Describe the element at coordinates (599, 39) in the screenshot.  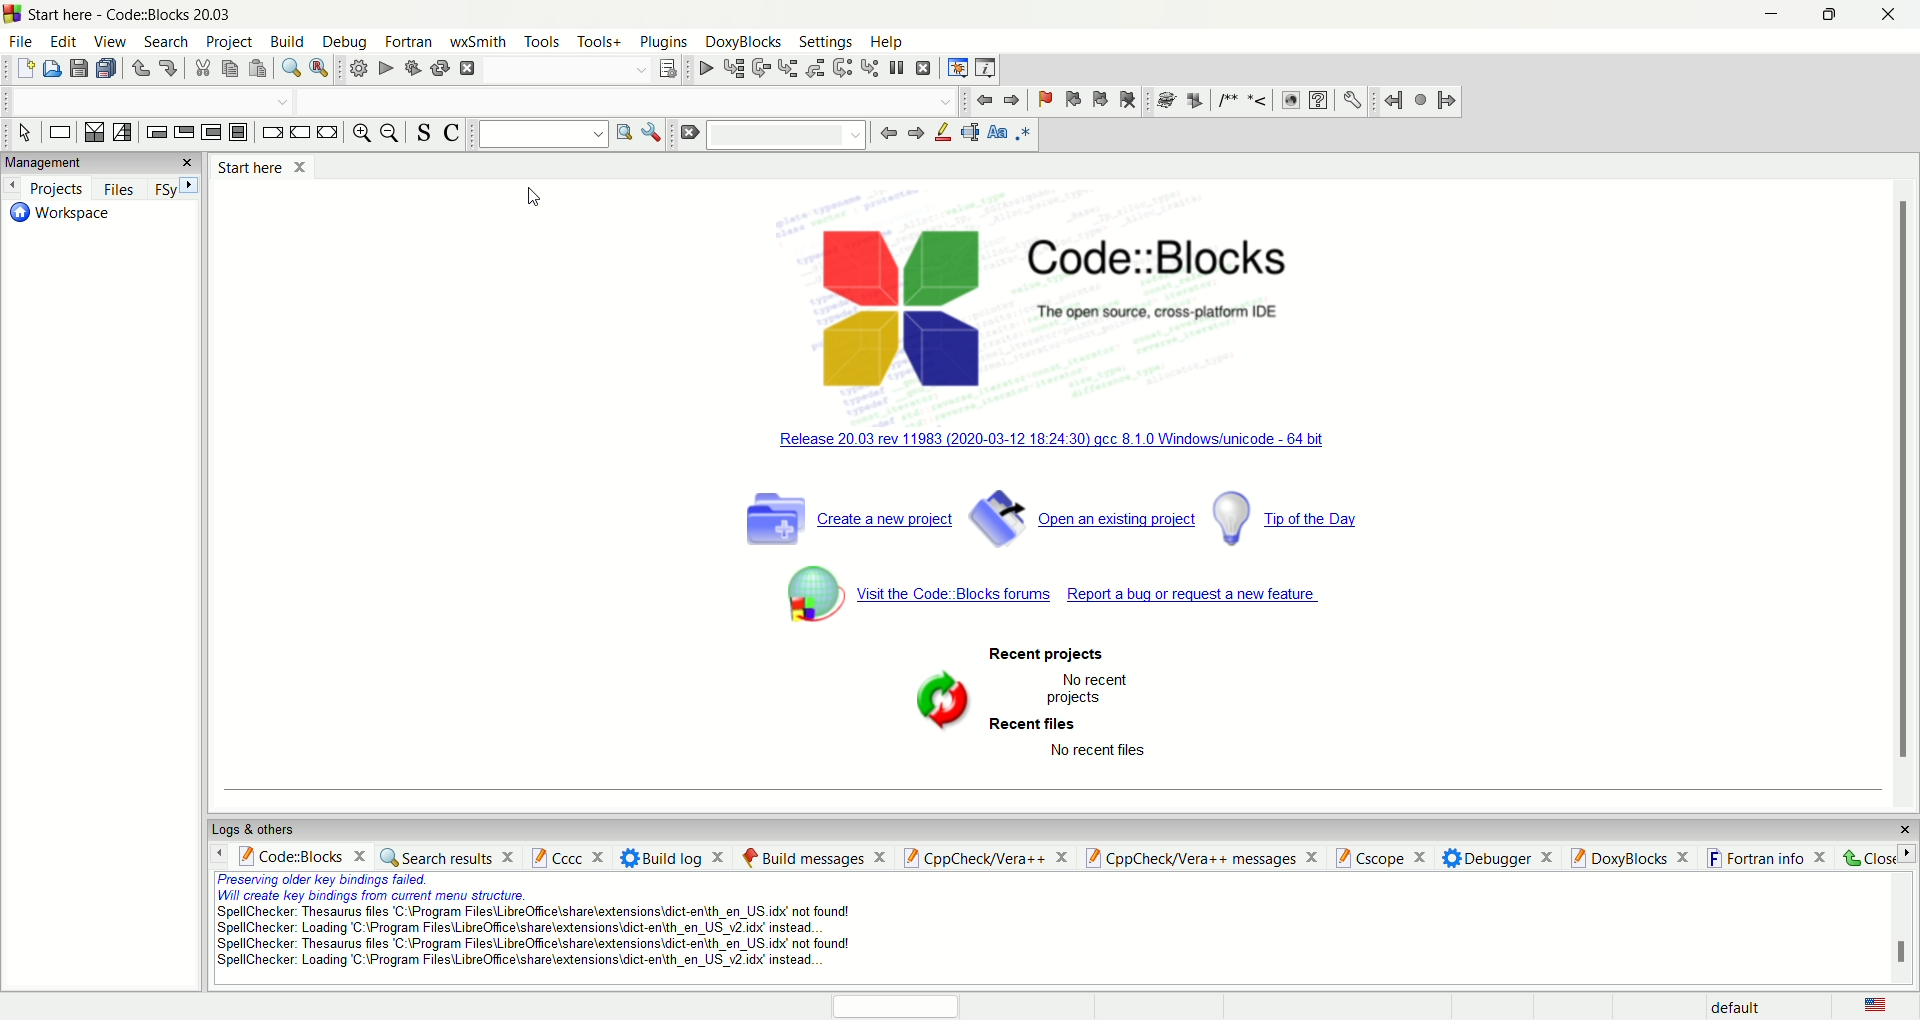
I see `tools+` at that location.